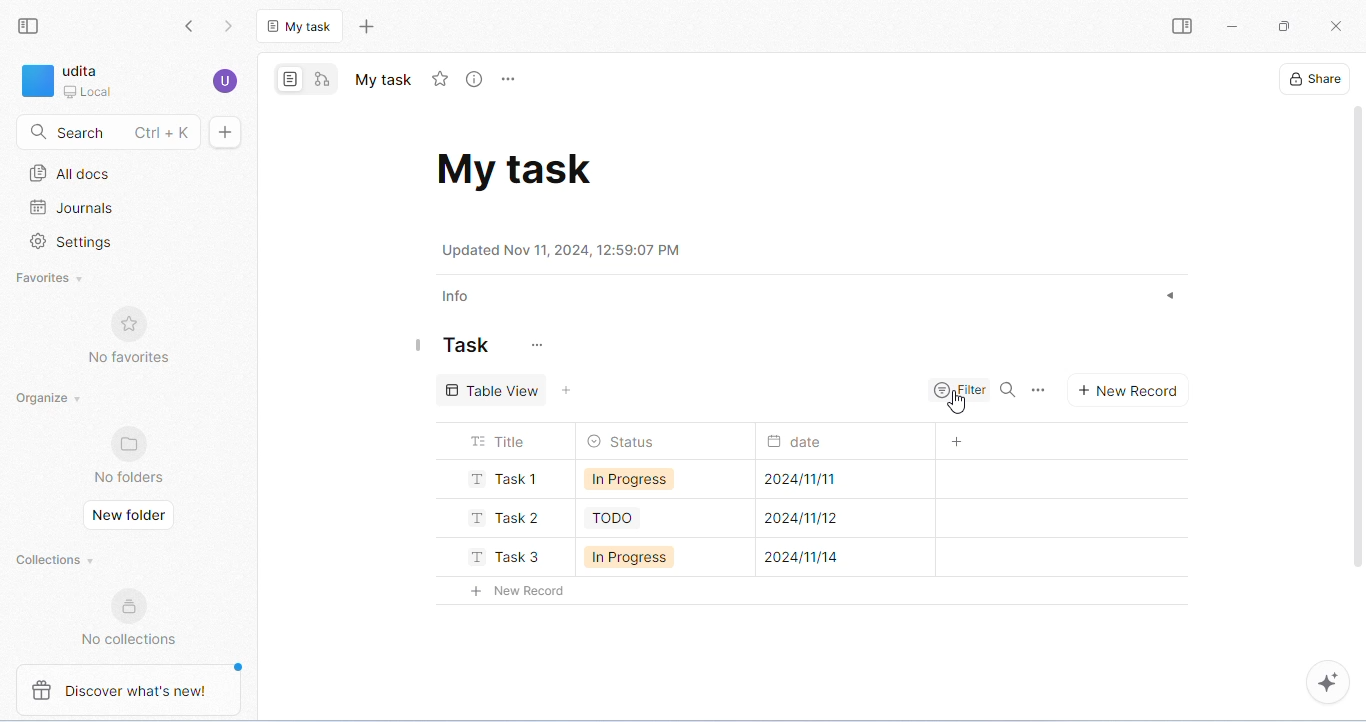 The image size is (1366, 722). Describe the element at coordinates (959, 406) in the screenshot. I see `cursor` at that location.